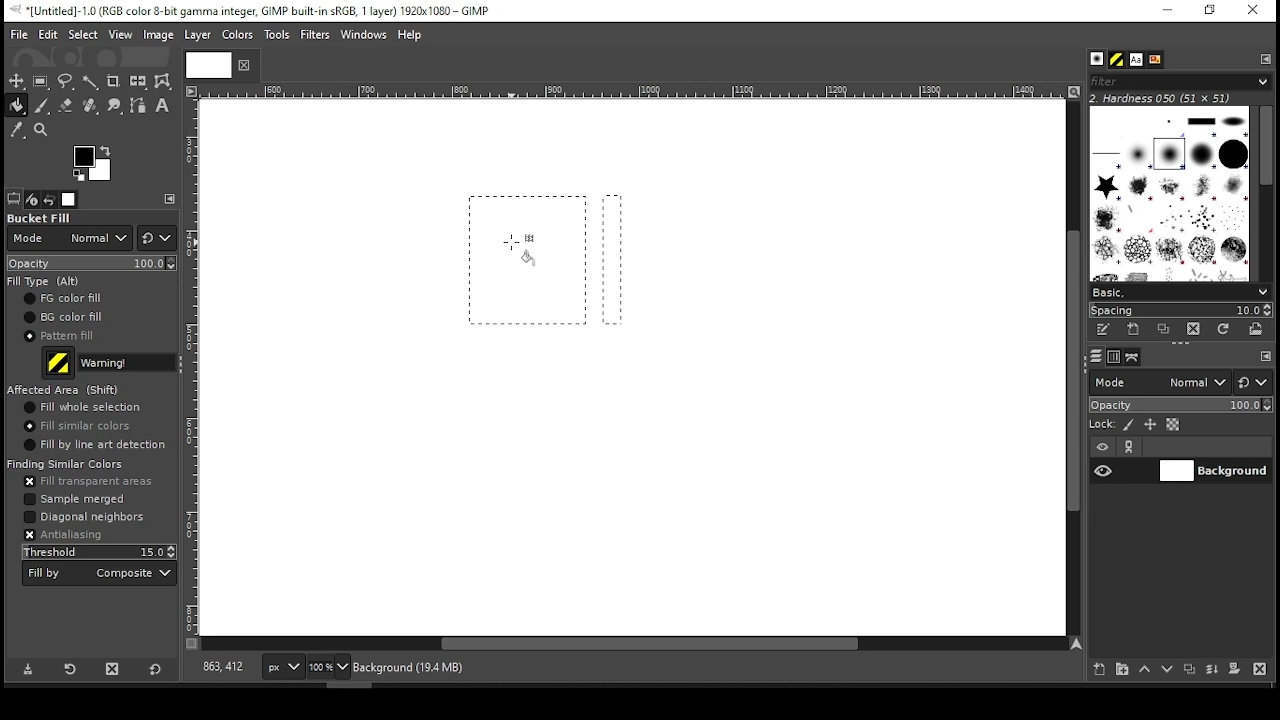  What do you see at coordinates (16, 132) in the screenshot?
I see `color picker tool` at bounding box center [16, 132].